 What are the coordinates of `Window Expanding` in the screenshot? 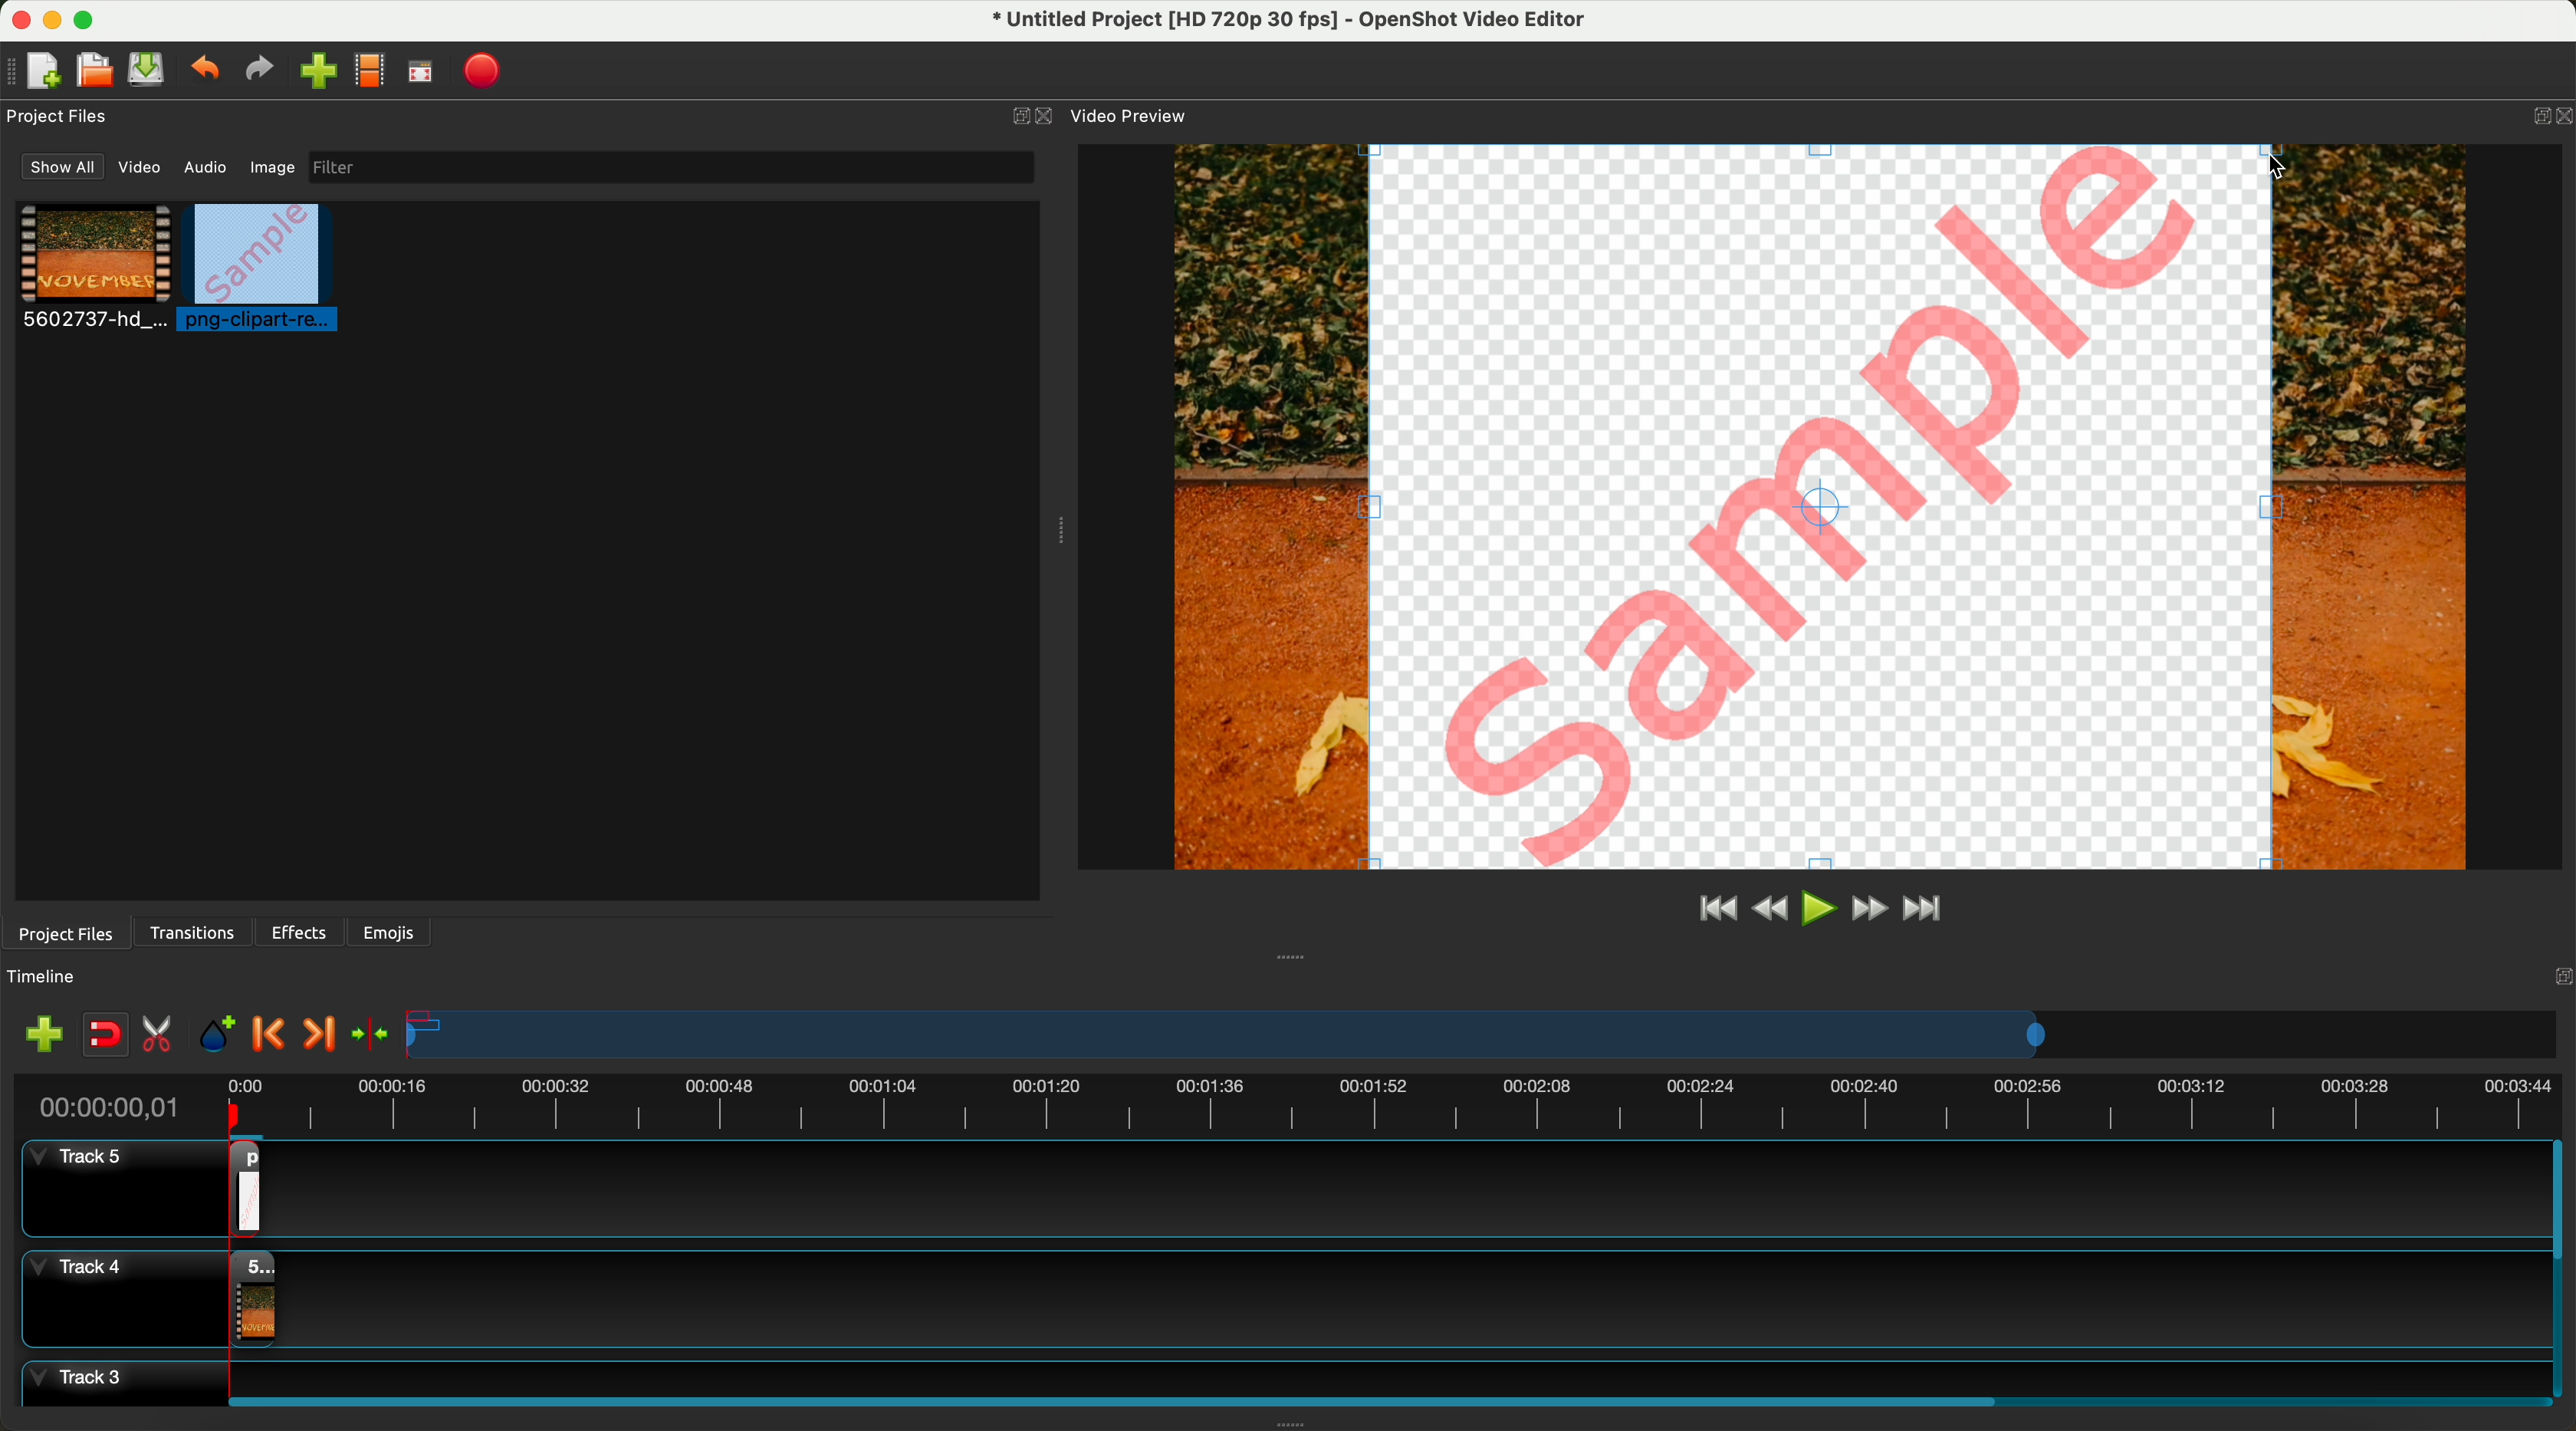 It's located at (1292, 956).